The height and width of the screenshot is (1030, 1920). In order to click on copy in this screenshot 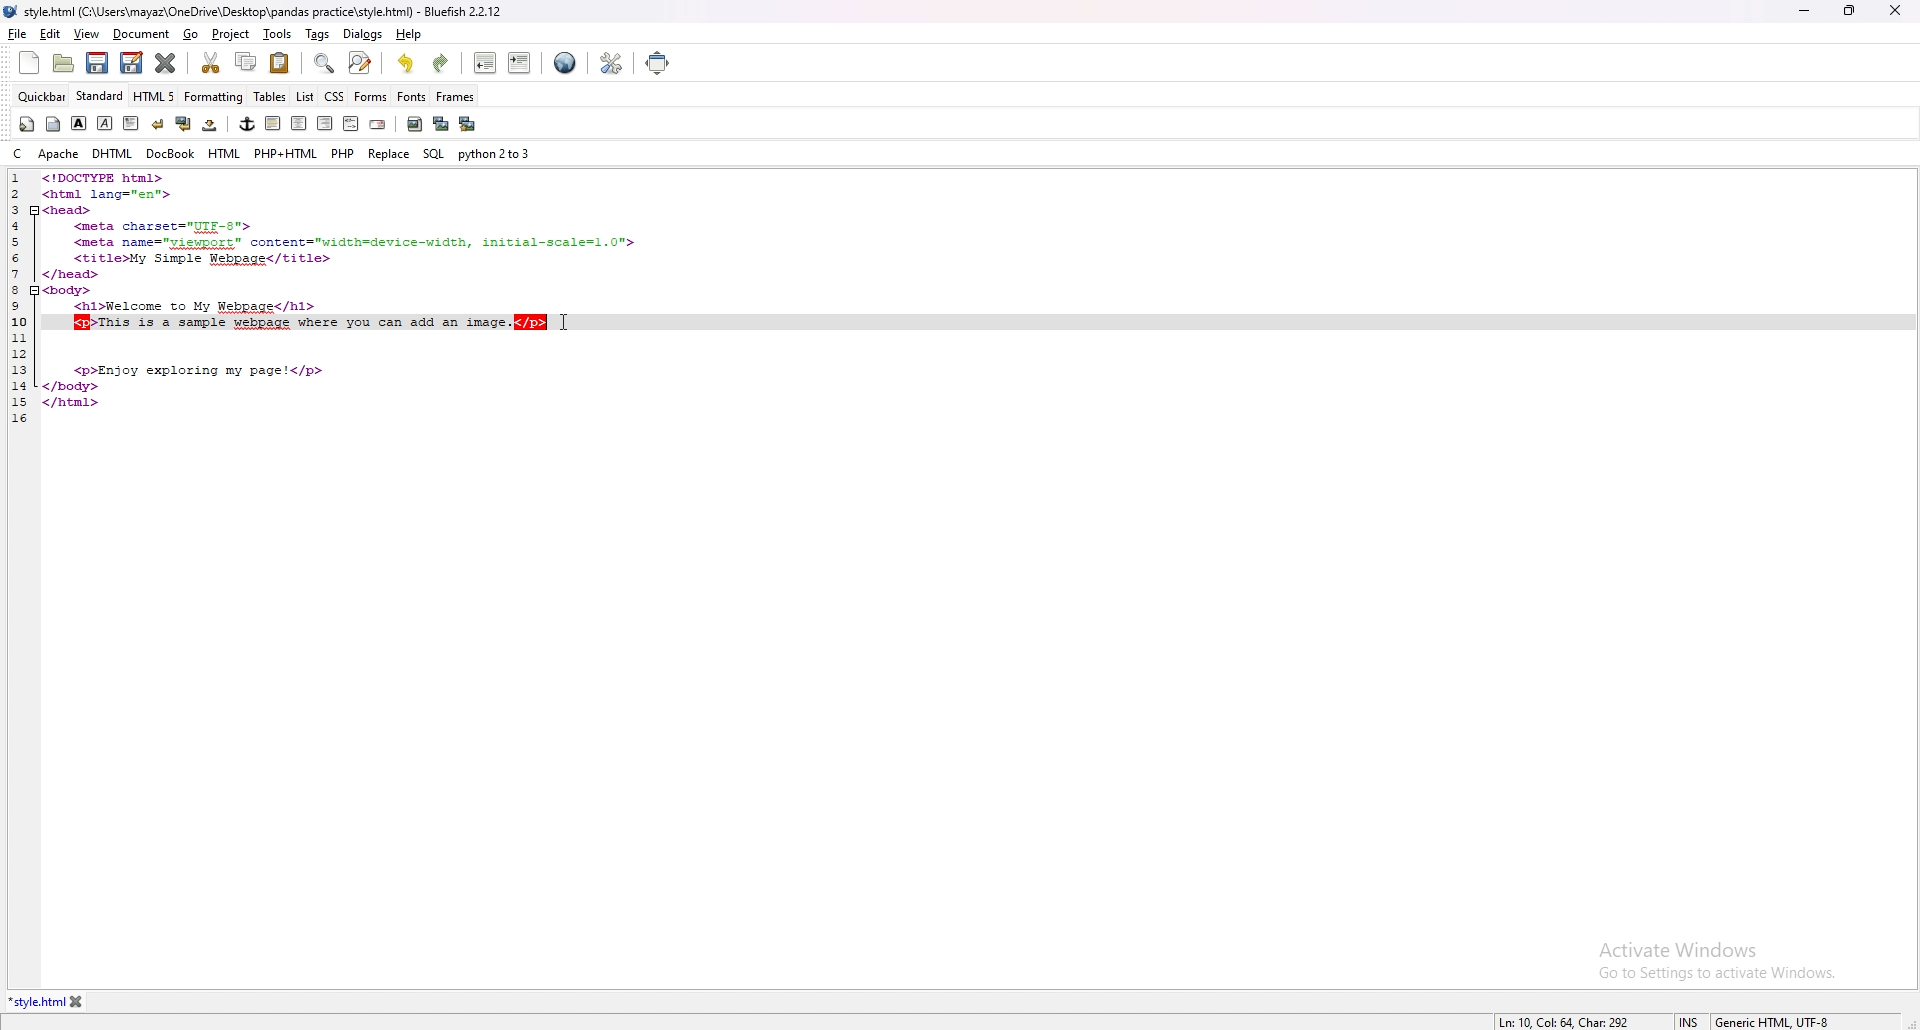, I will do `click(245, 62)`.